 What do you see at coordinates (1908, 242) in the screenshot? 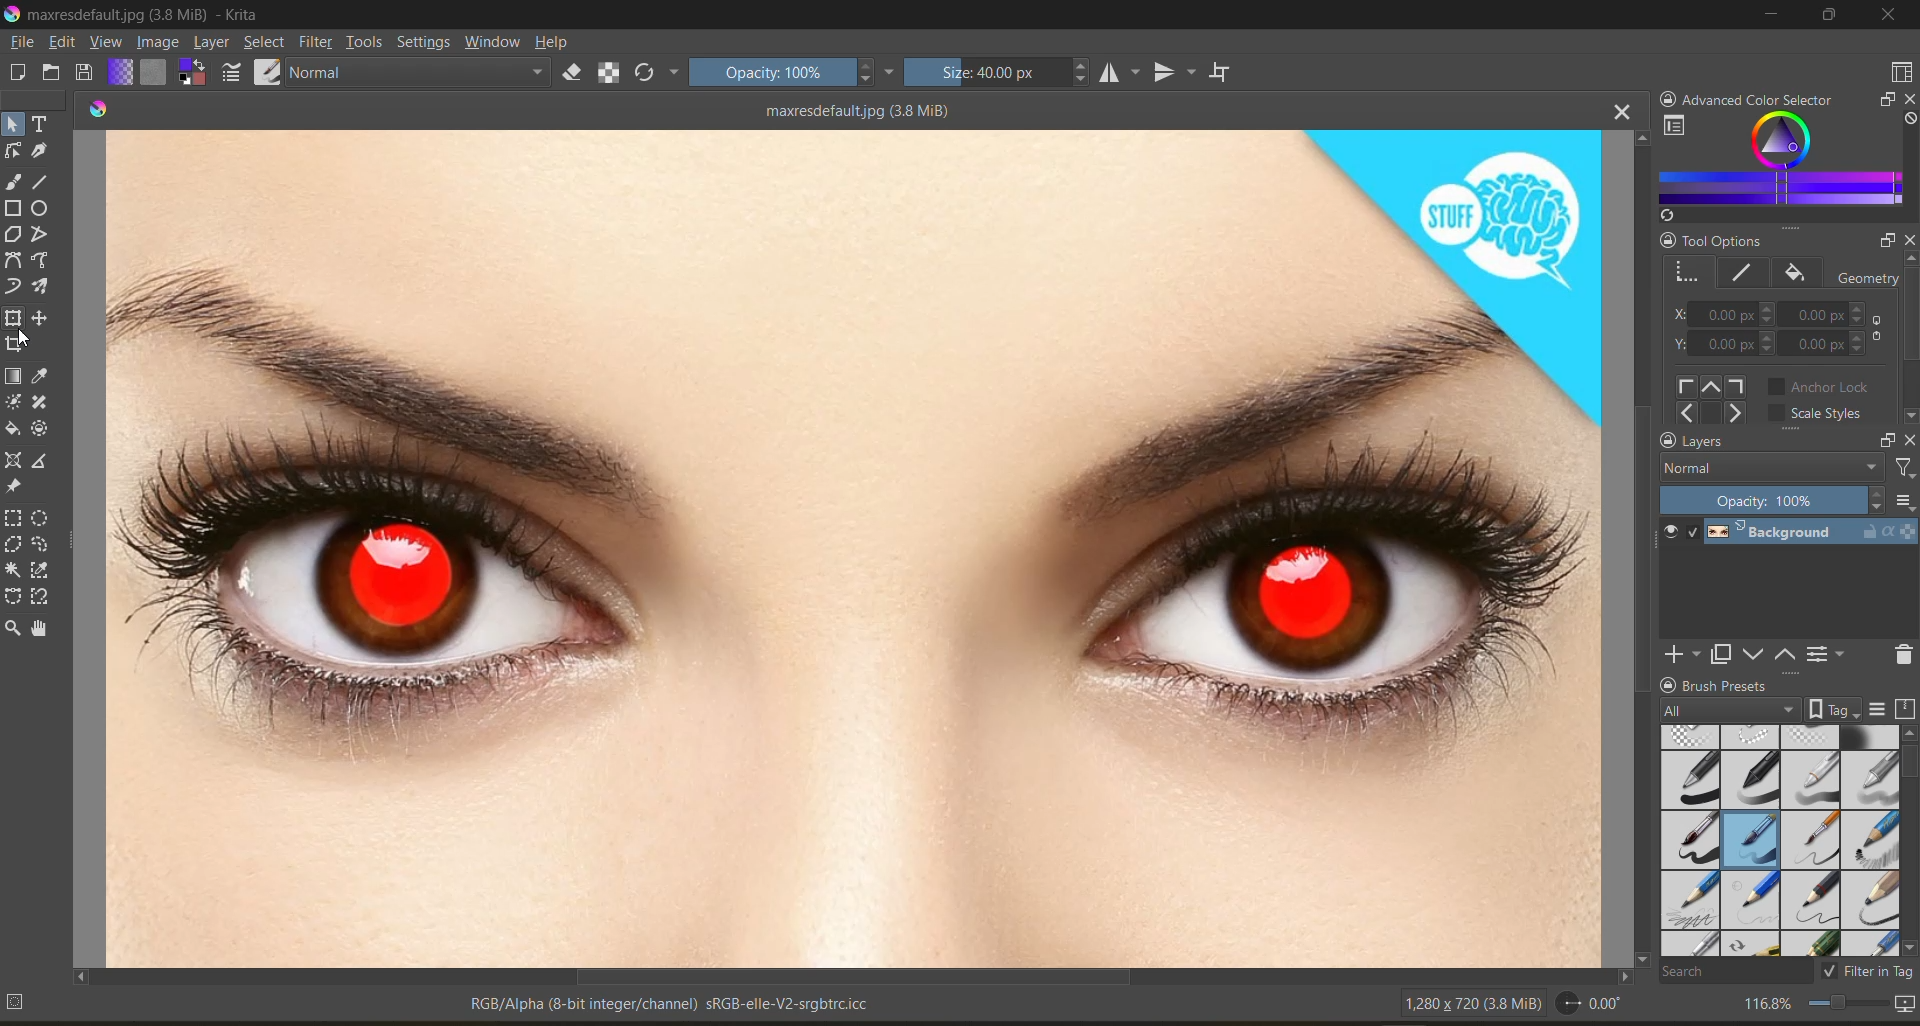
I see `close docker` at bounding box center [1908, 242].